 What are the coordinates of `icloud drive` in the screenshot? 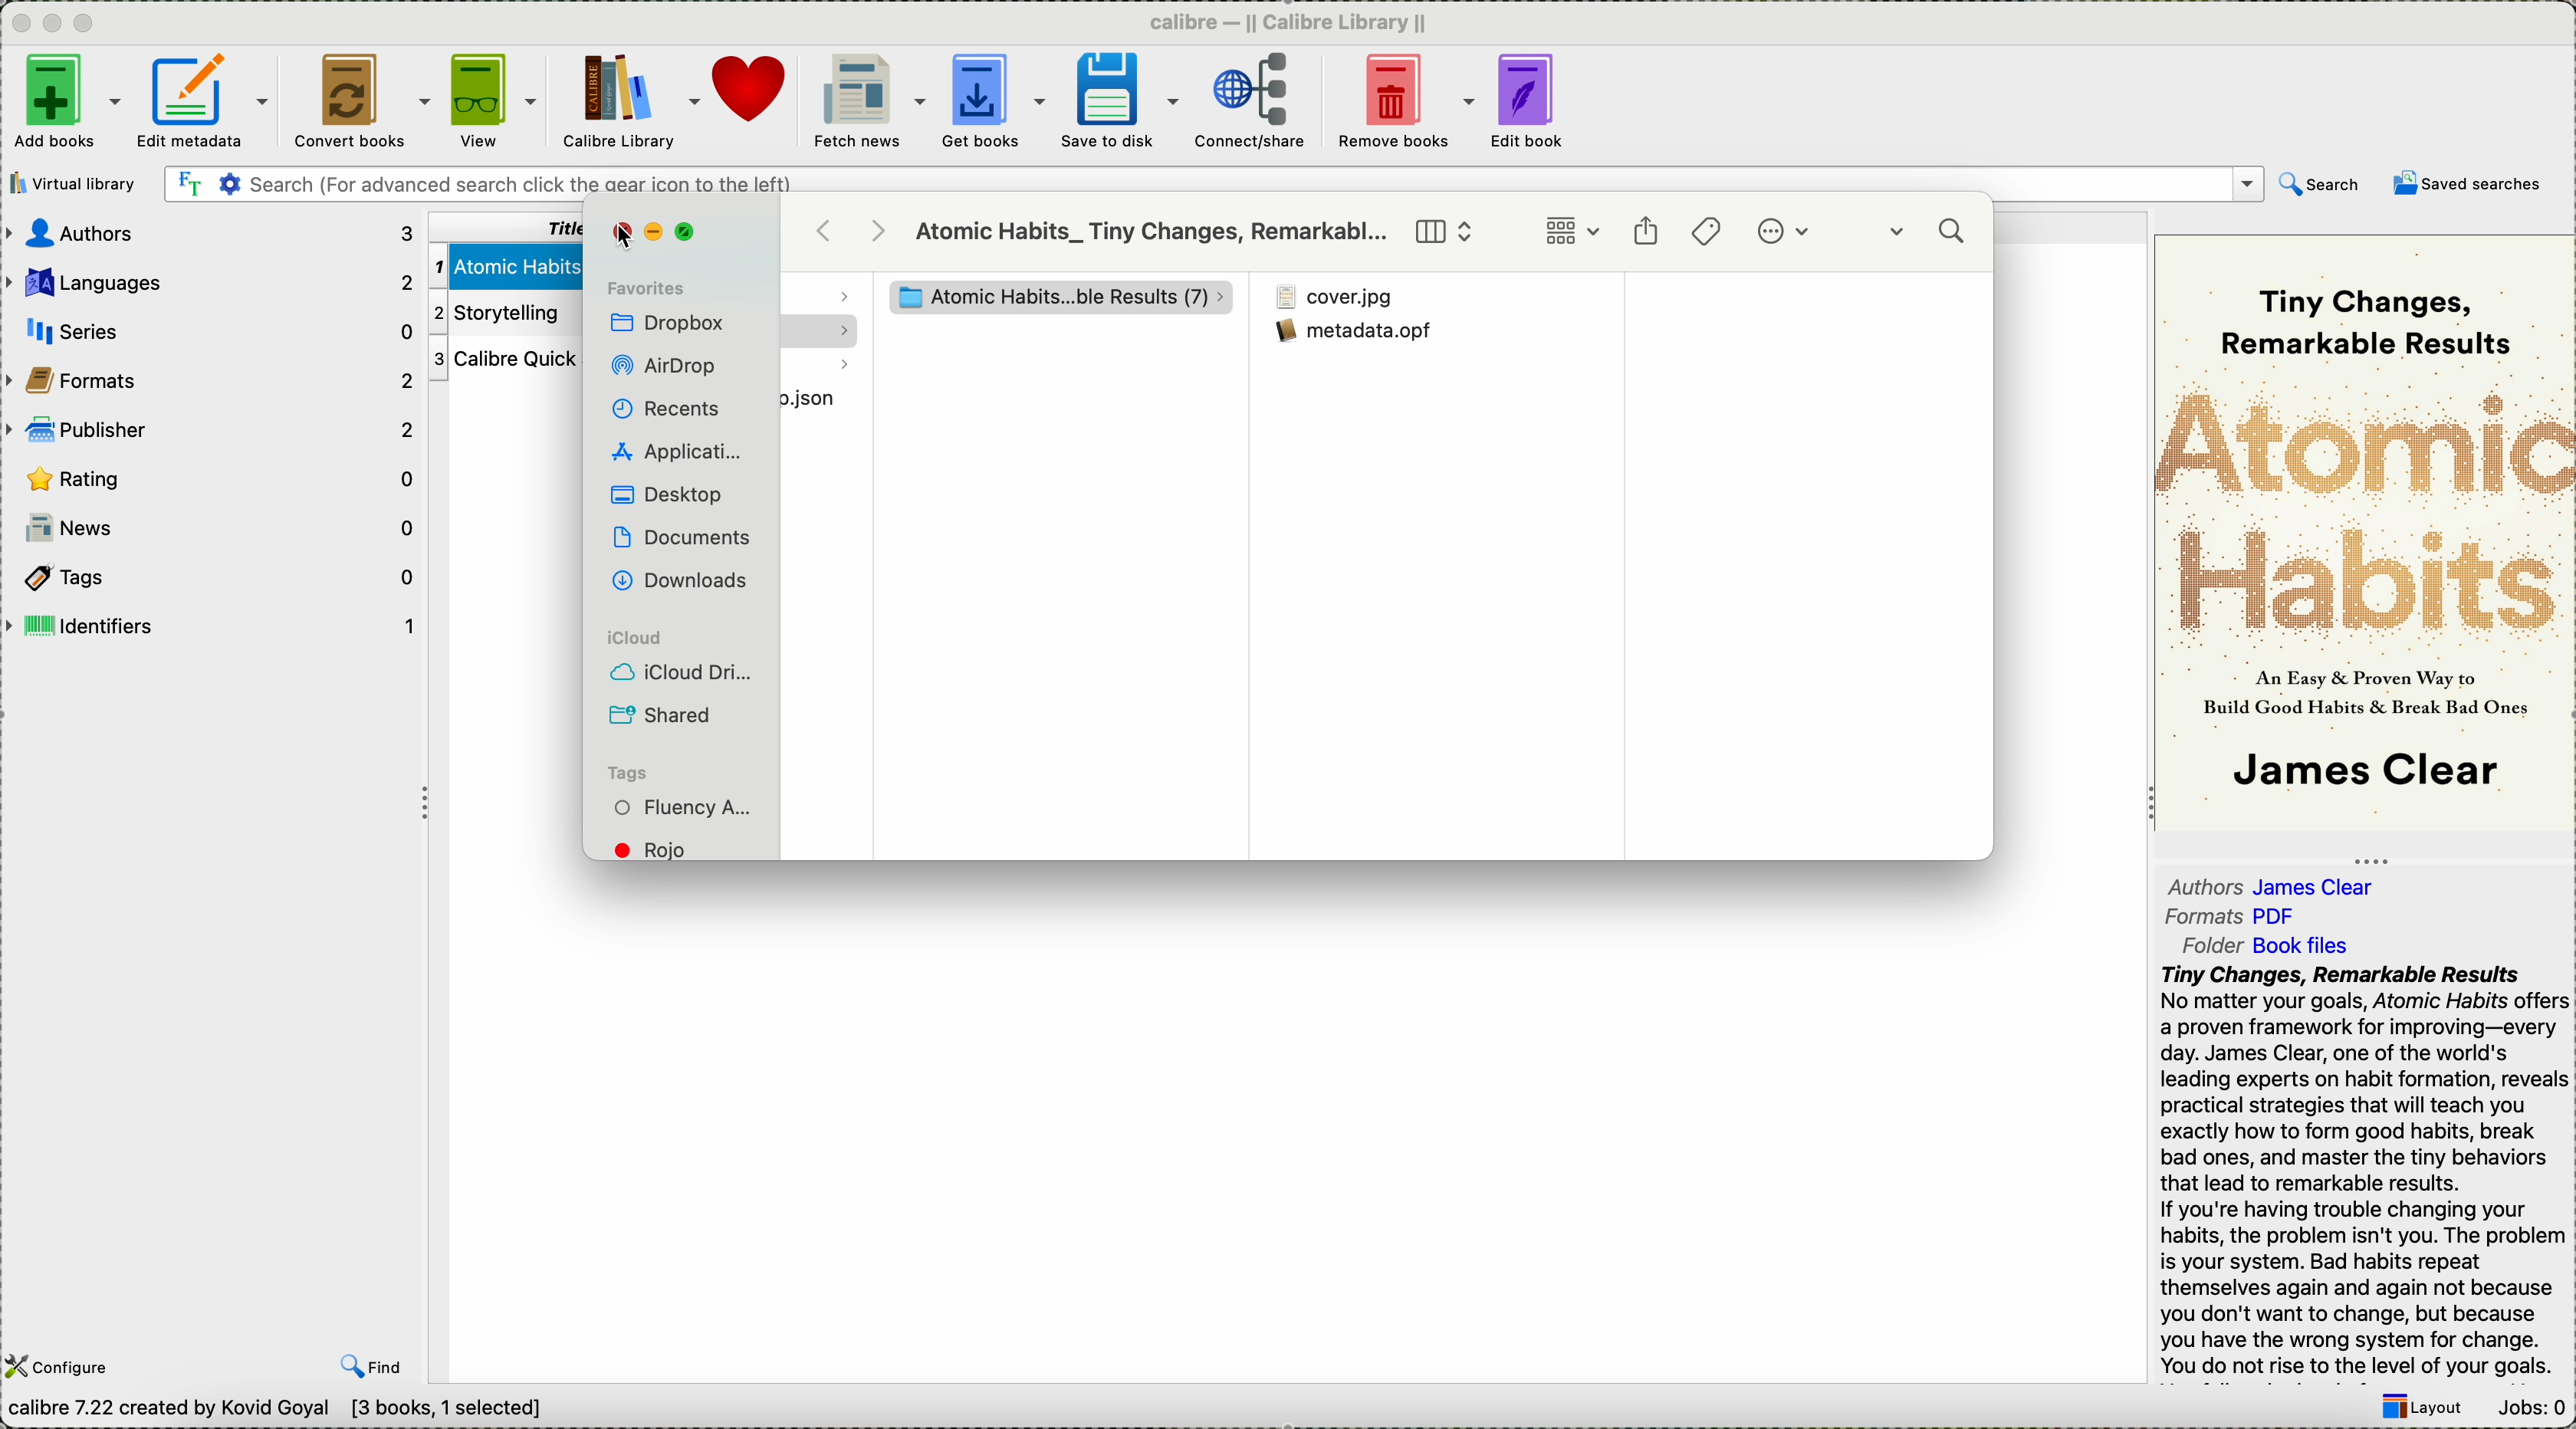 It's located at (683, 675).